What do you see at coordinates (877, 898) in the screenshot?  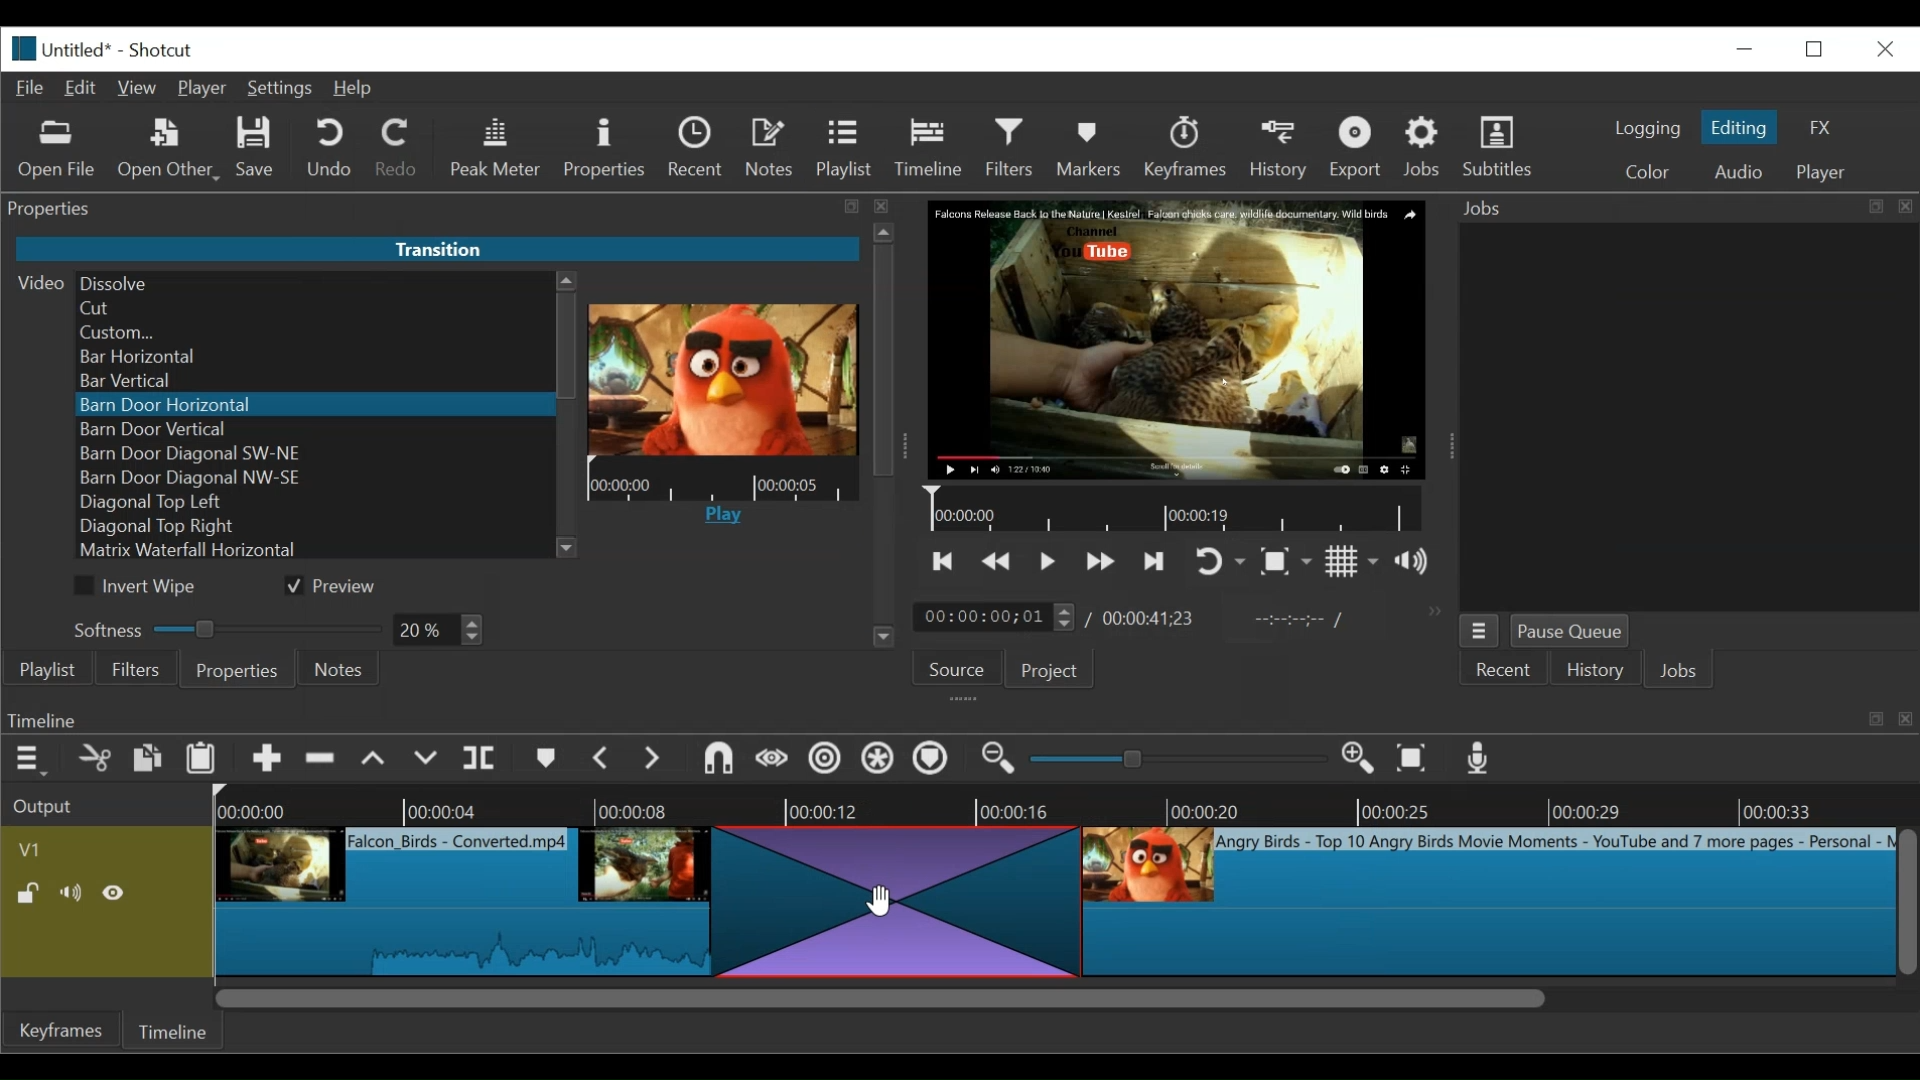 I see `Cursor` at bounding box center [877, 898].